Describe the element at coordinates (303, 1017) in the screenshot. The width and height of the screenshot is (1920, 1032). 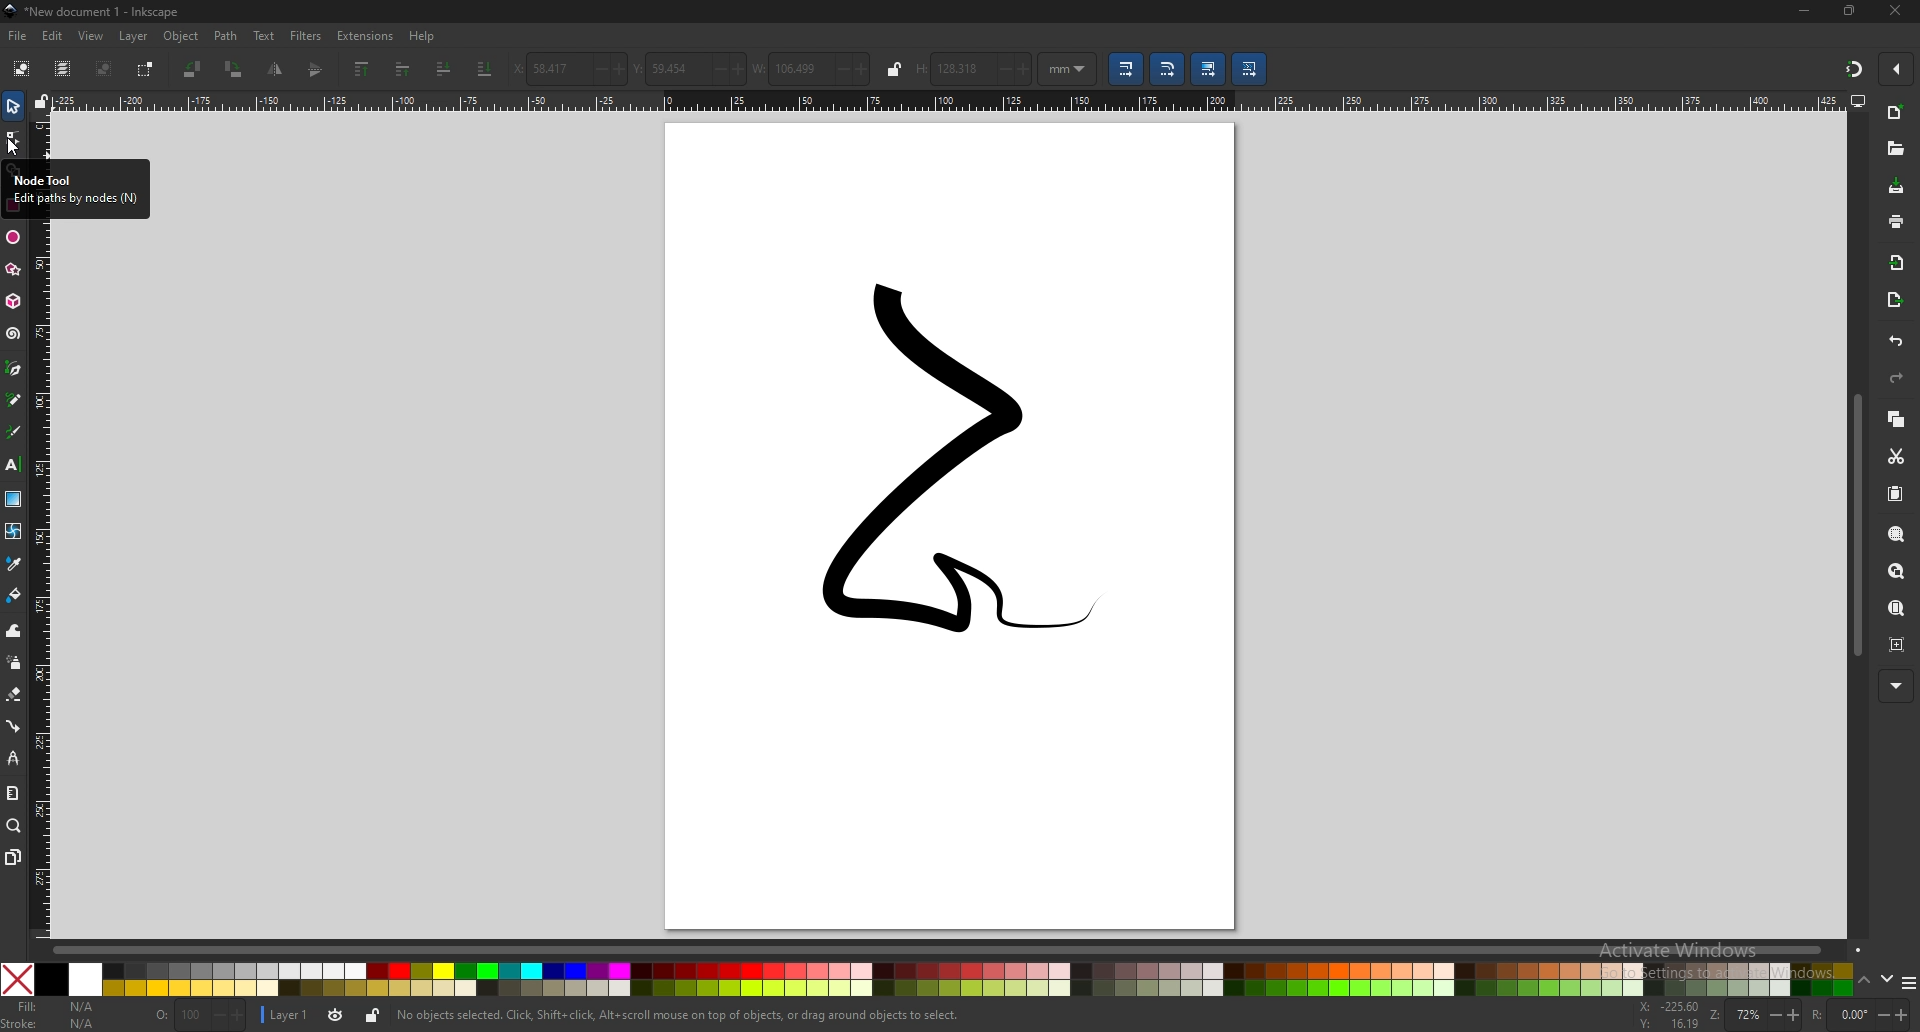
I see `Layer 1` at that location.